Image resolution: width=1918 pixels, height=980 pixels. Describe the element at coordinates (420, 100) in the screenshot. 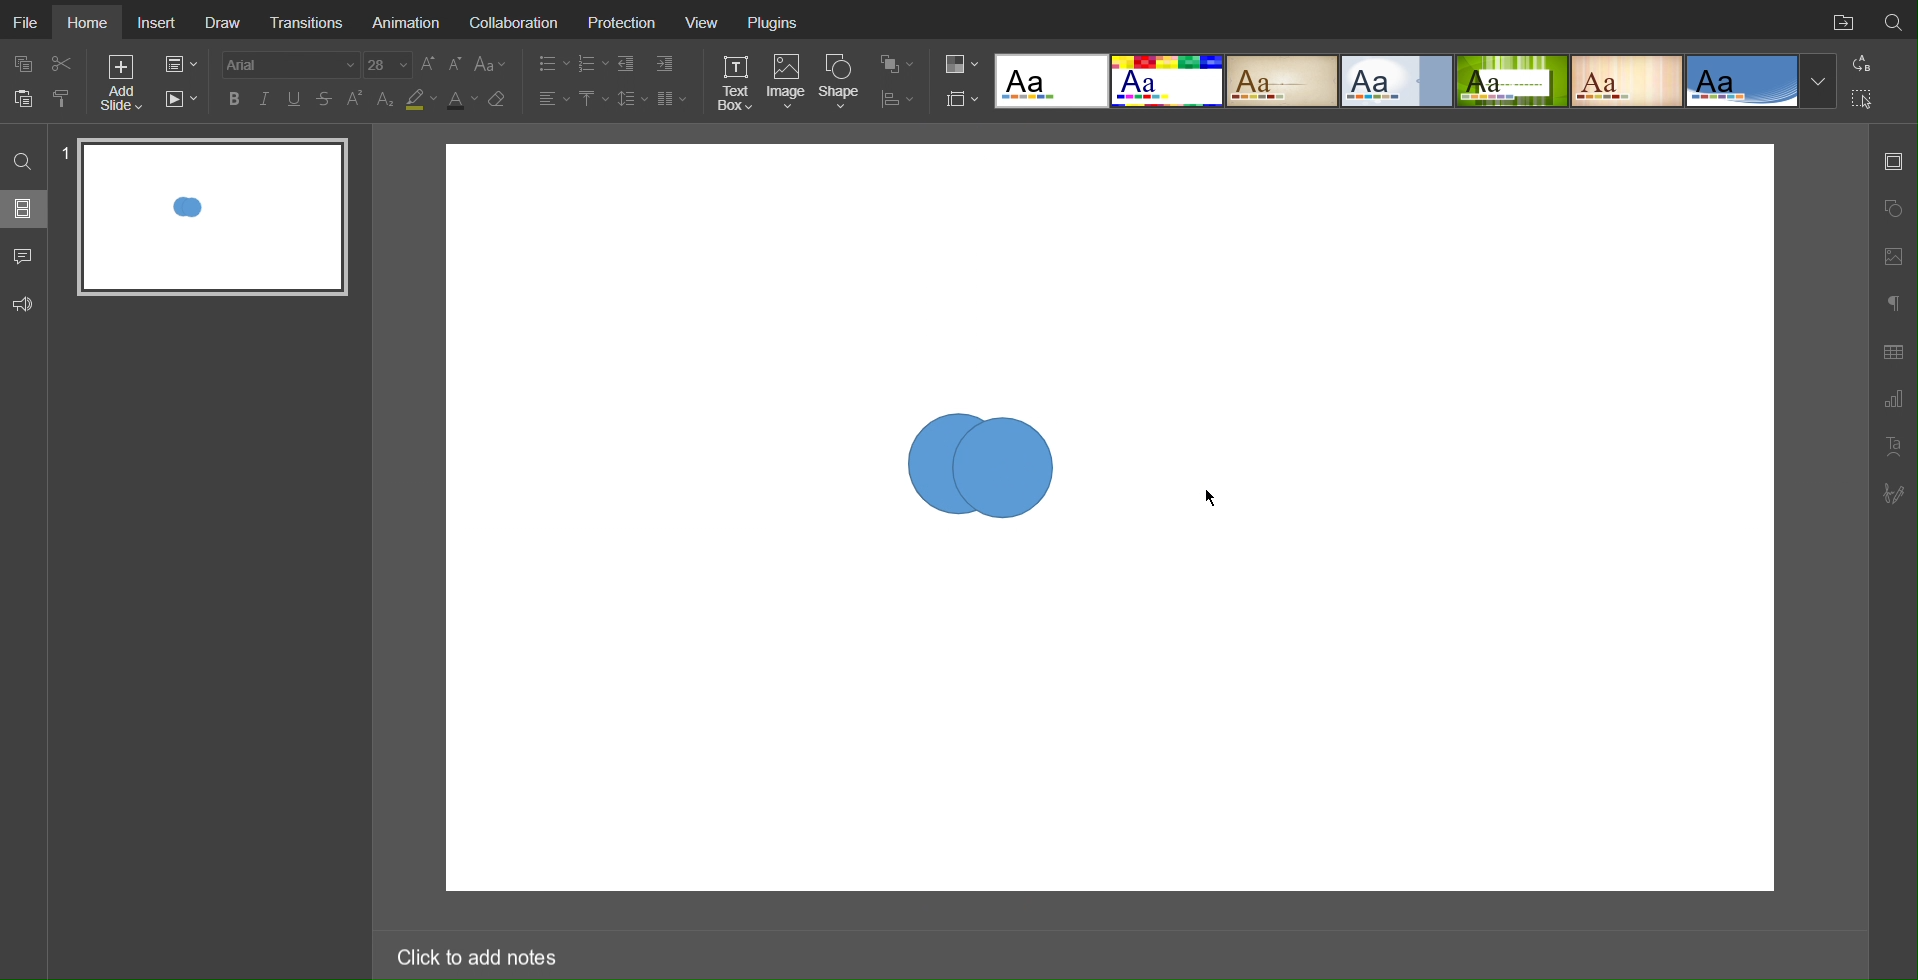

I see `Highlight` at that location.